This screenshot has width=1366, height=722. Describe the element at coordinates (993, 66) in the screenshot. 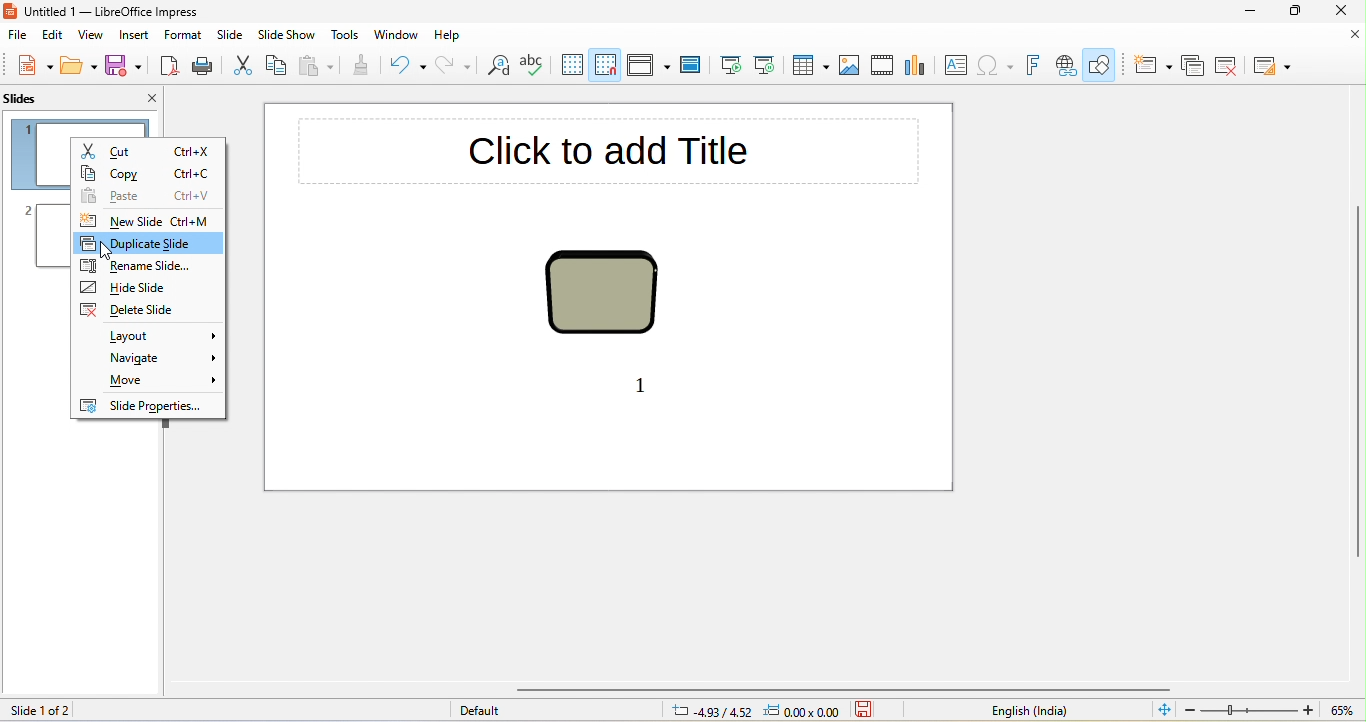

I see `special character` at that location.